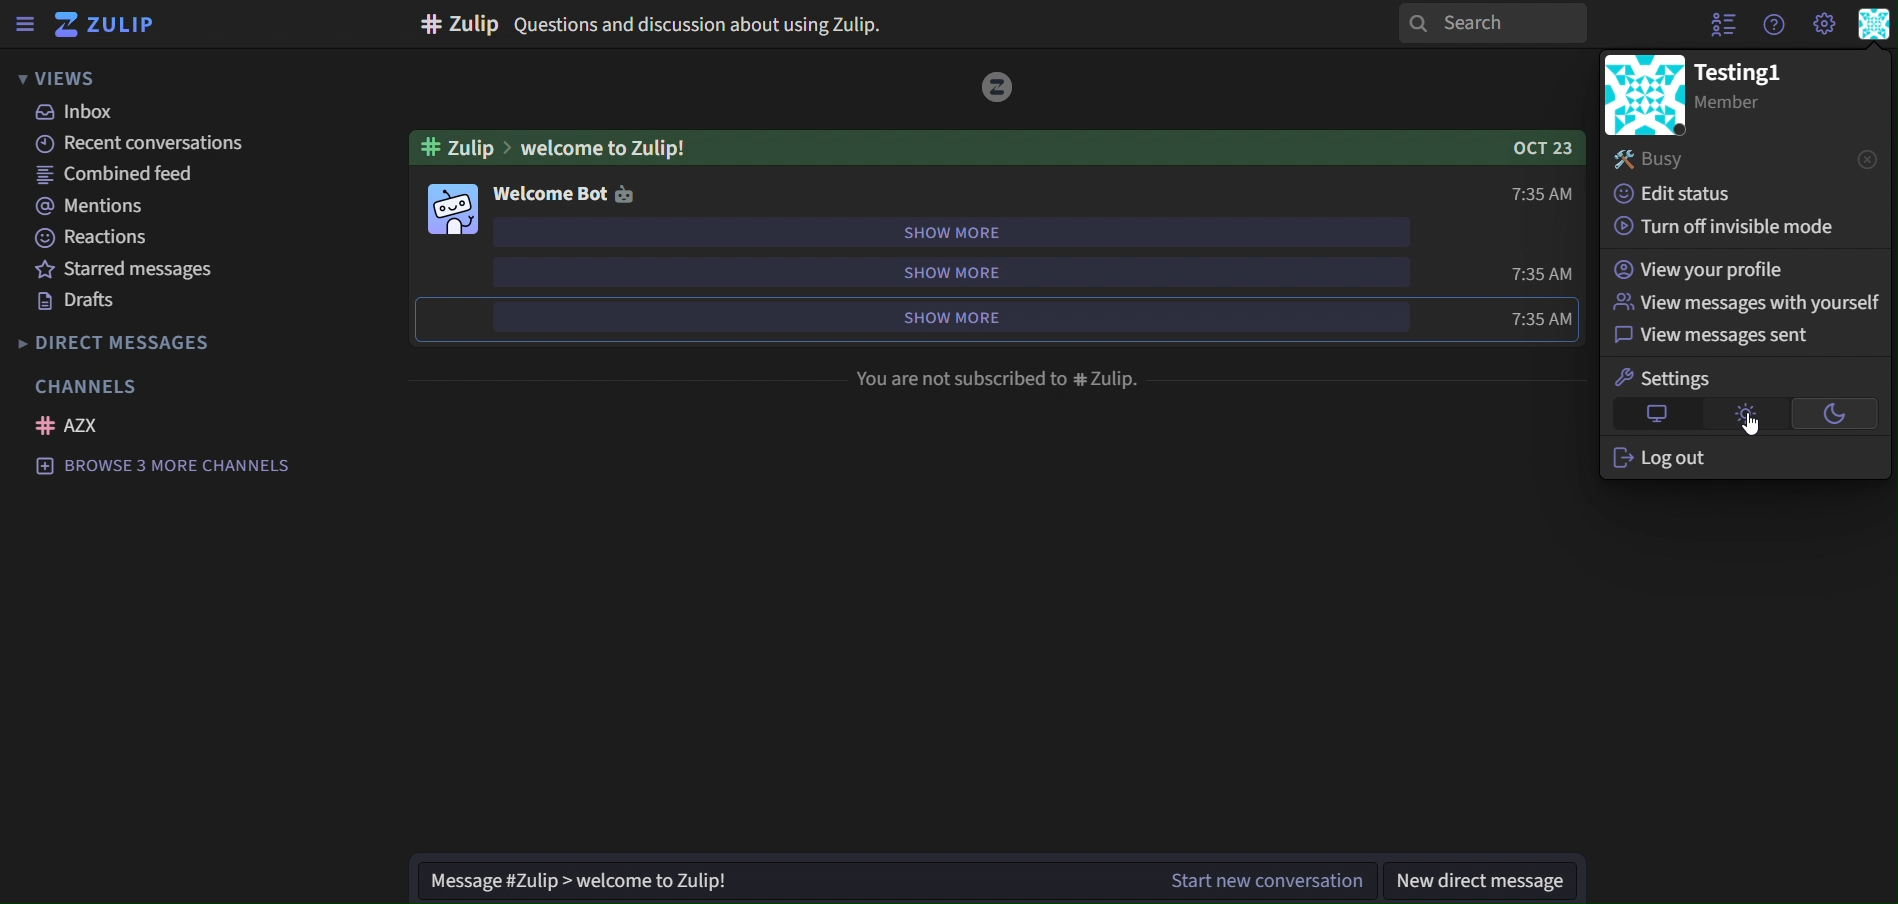  Describe the element at coordinates (1262, 877) in the screenshot. I see `Start new conversation` at that location.